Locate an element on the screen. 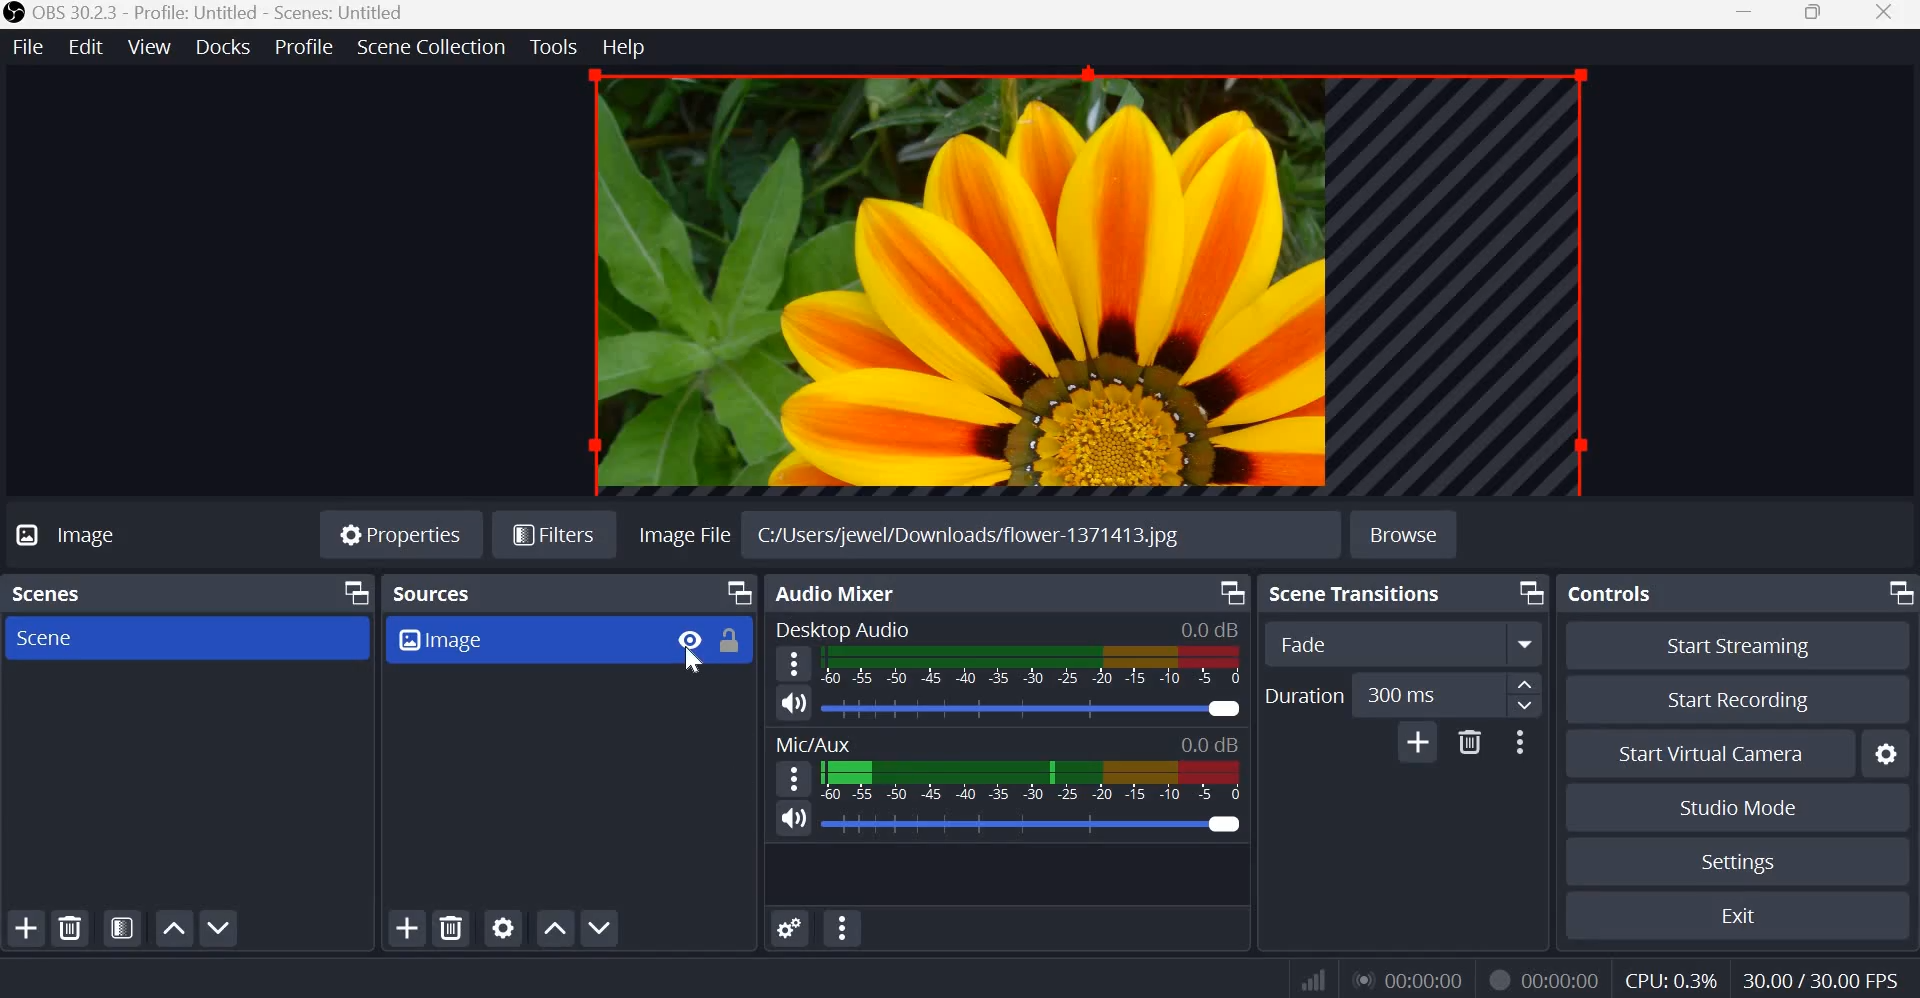 Image resolution: width=1920 pixels, height=998 pixels. image file is located at coordinates (683, 535).